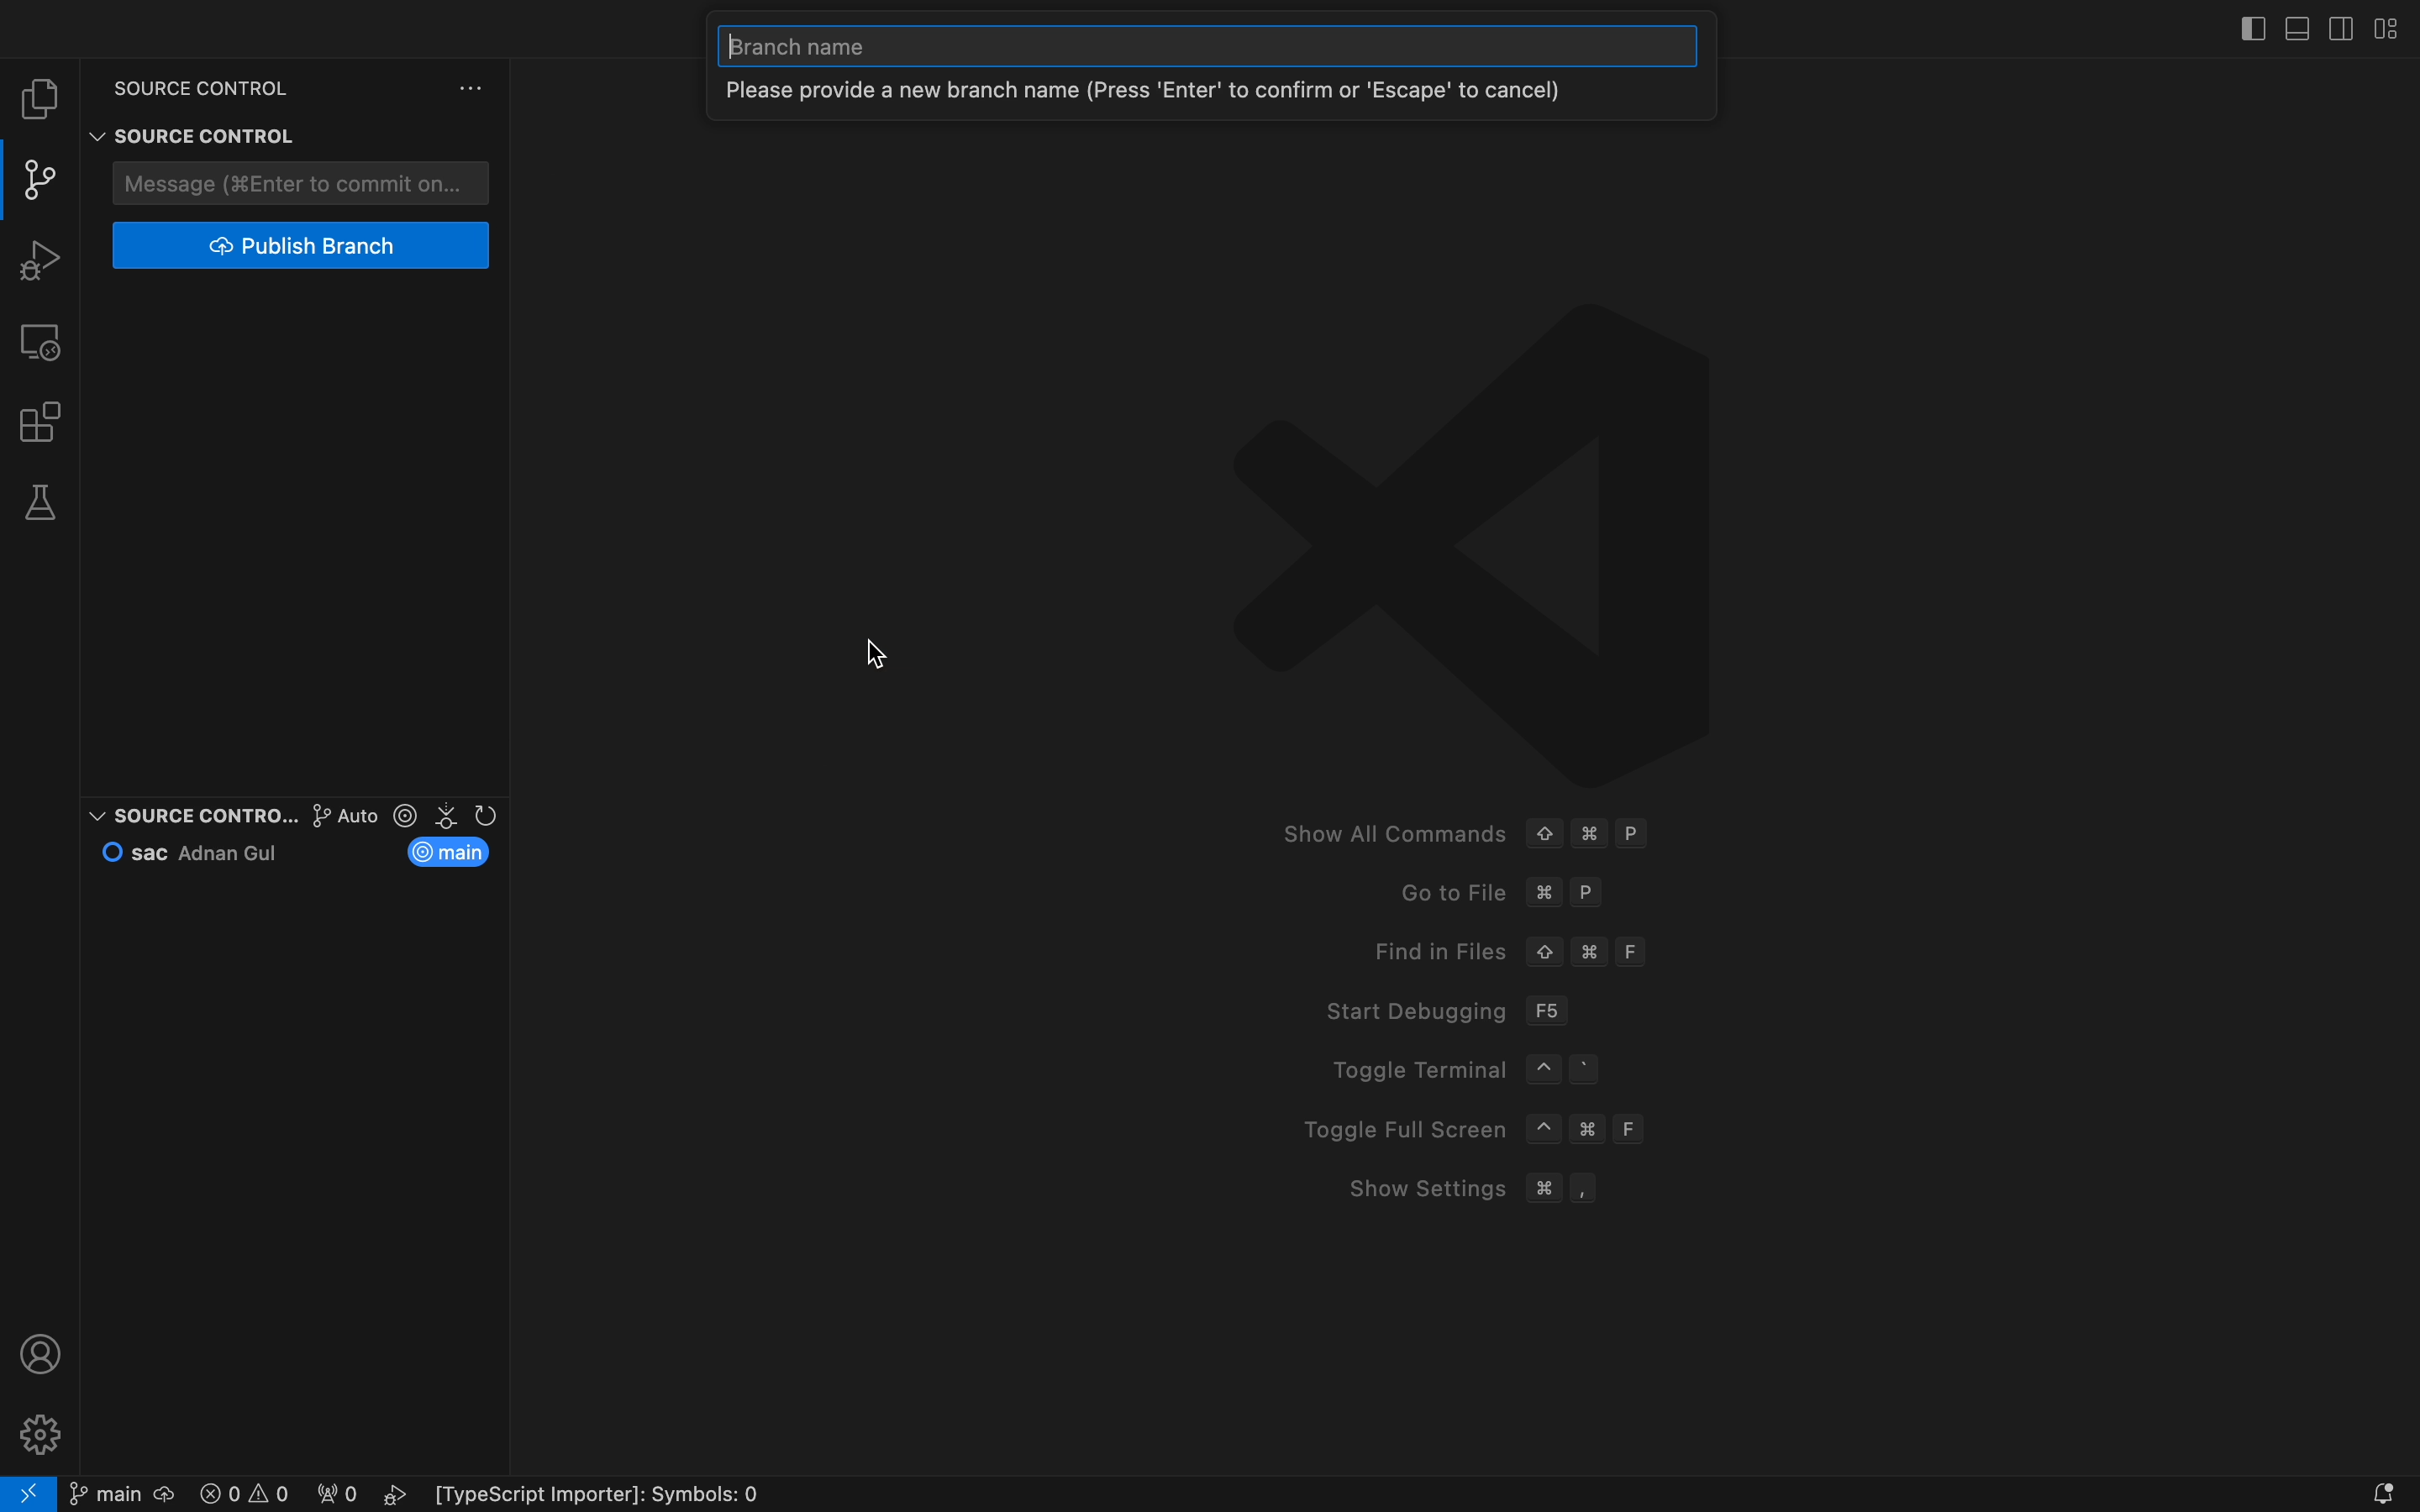 This screenshot has height=1512, width=2420. I want to click on tests, so click(47, 504).